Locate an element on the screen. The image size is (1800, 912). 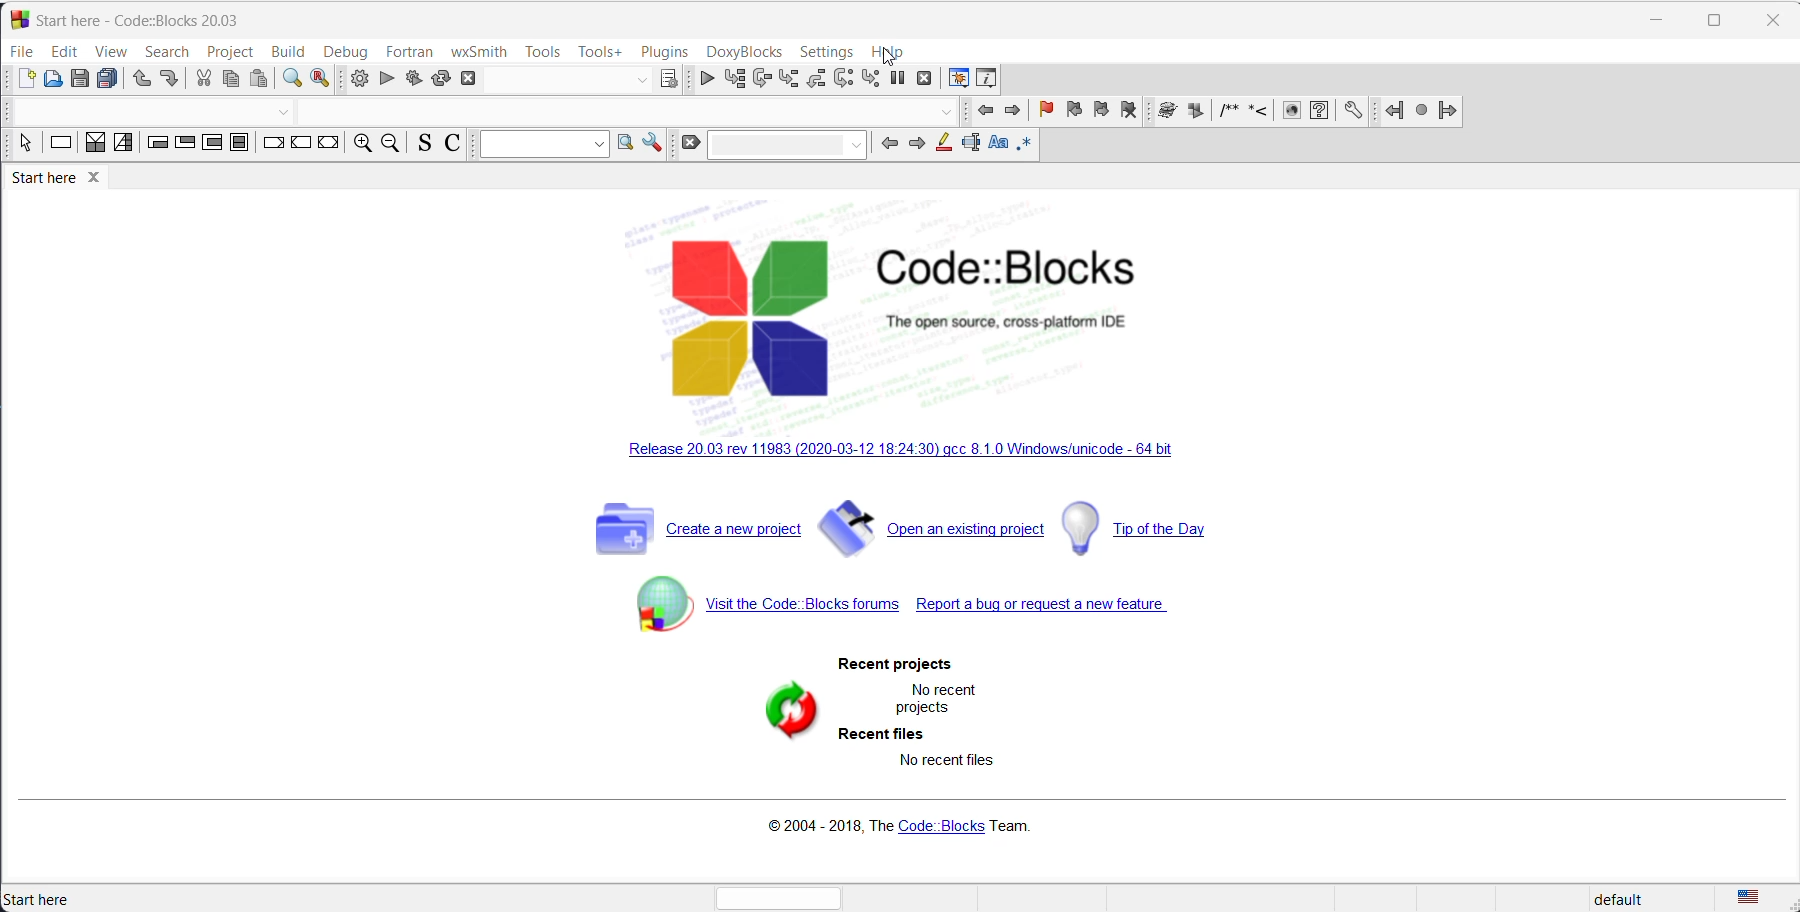
run is located at coordinates (383, 81).